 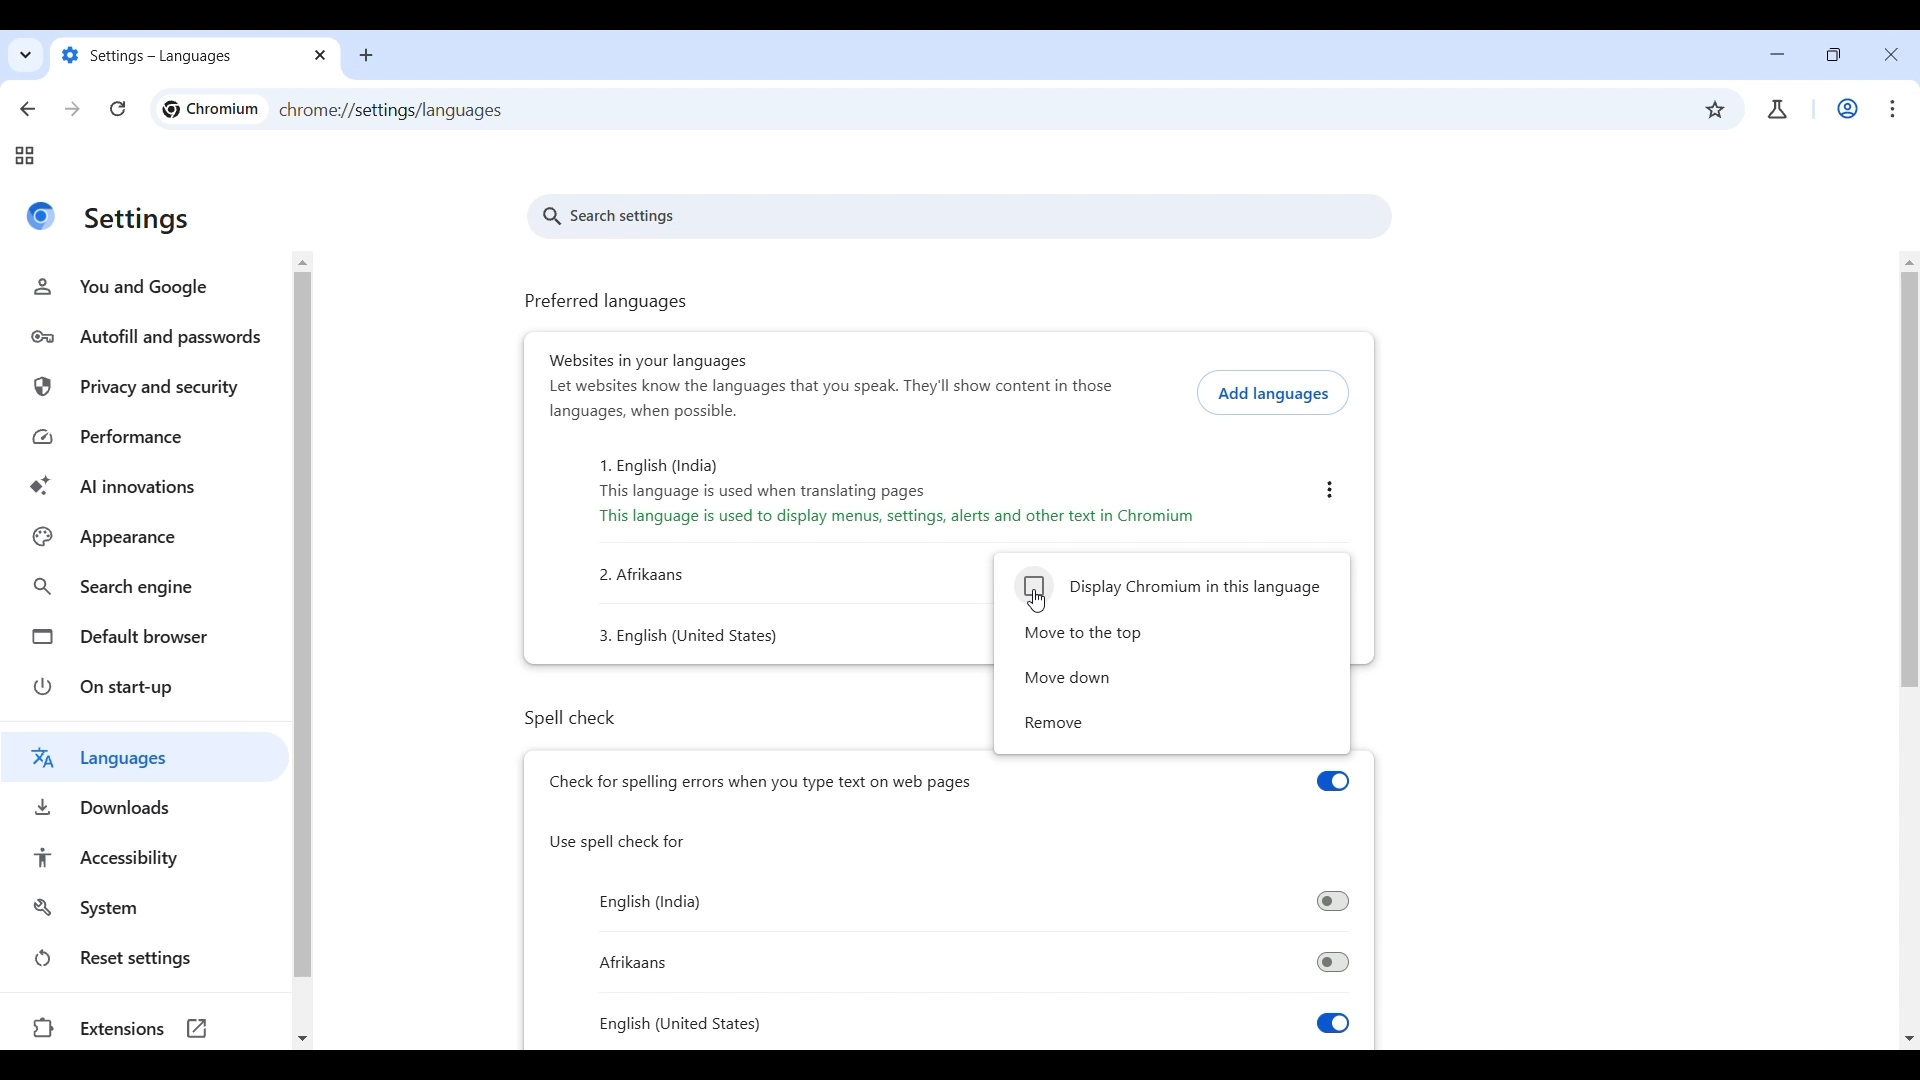 What do you see at coordinates (597, 716) in the screenshot?
I see `spell check` at bounding box center [597, 716].